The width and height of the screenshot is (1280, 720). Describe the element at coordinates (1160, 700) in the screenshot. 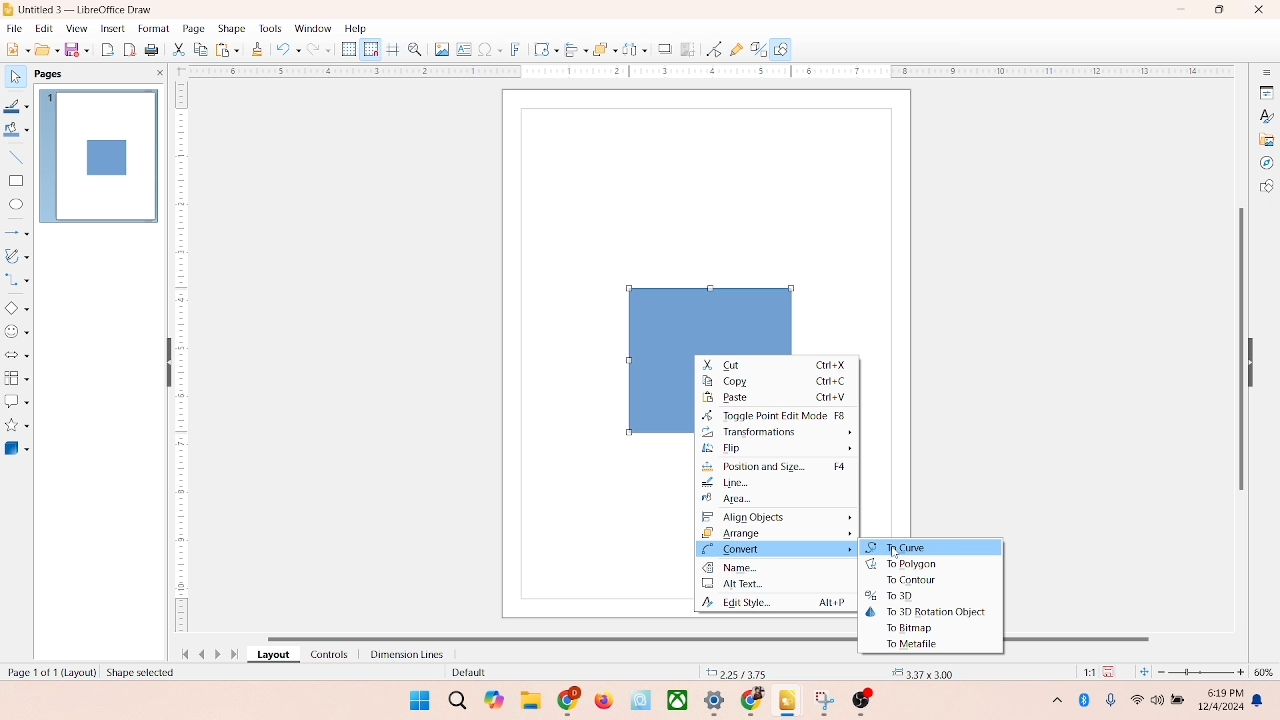

I see `speaker` at that location.